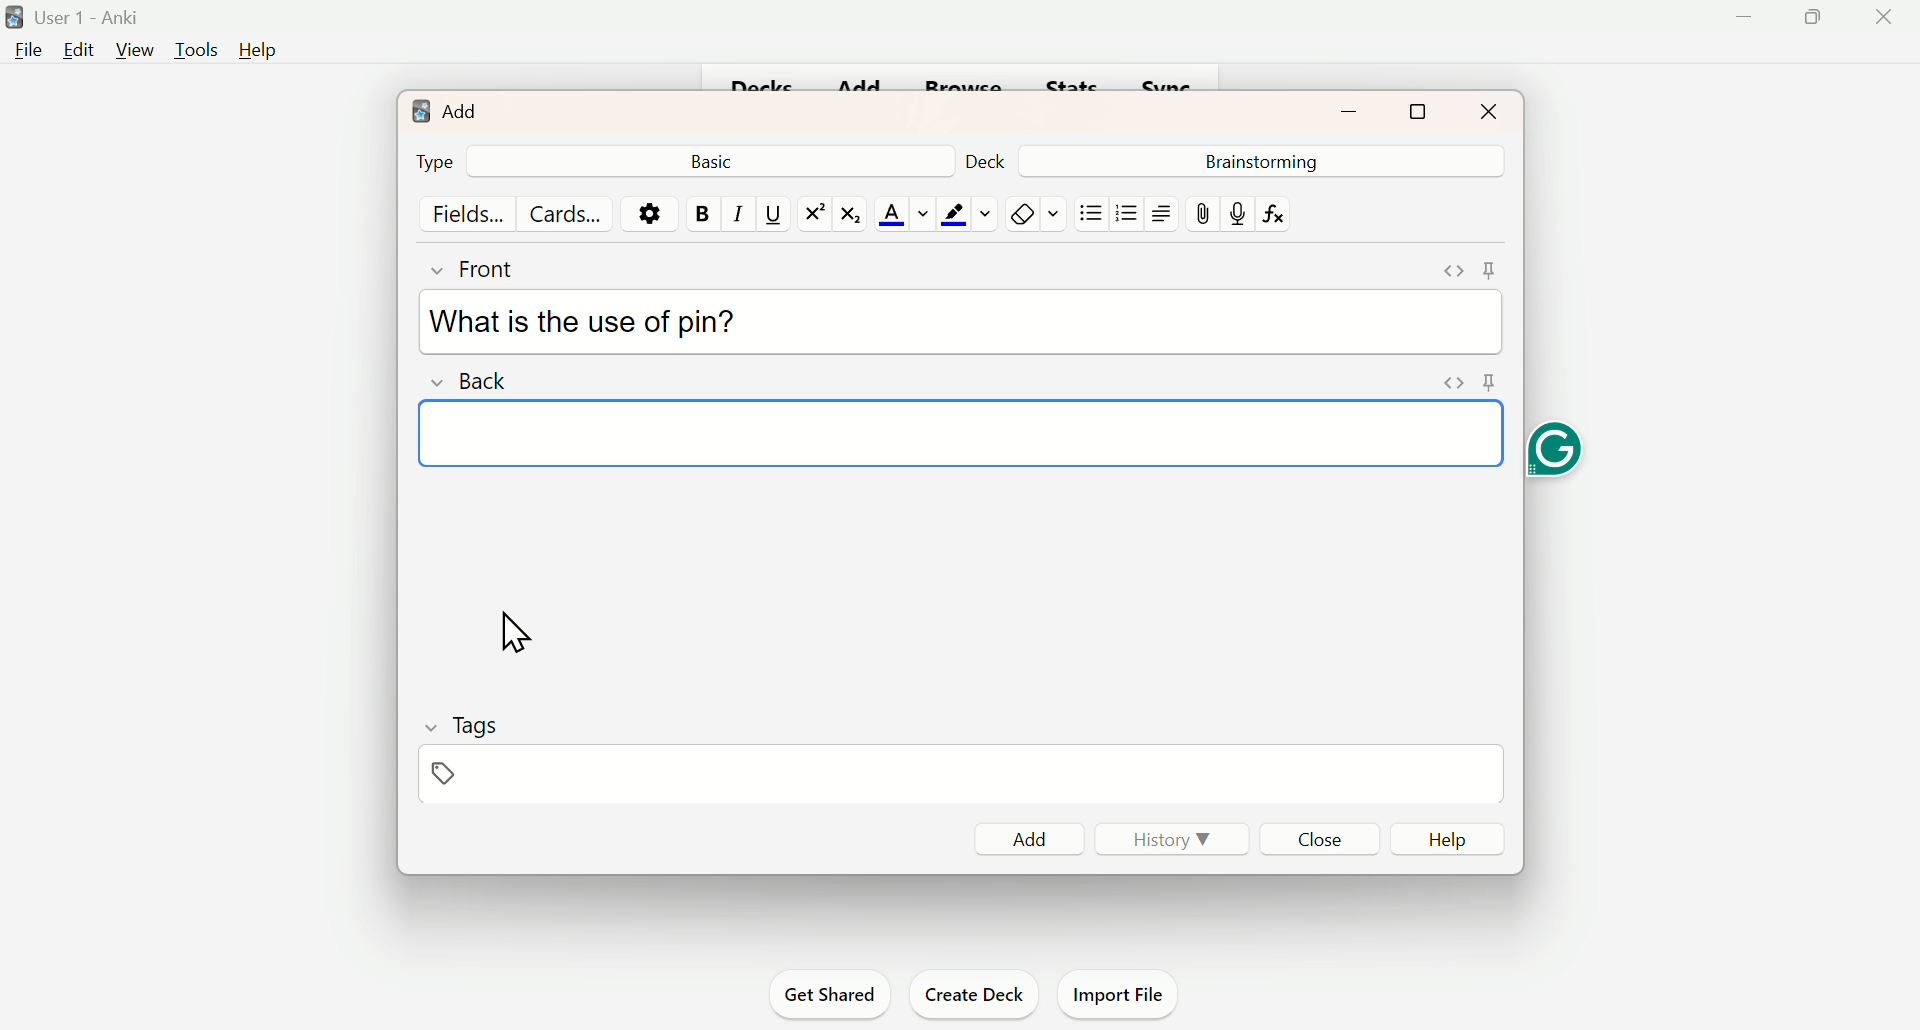  I want to click on , so click(1057, 213).